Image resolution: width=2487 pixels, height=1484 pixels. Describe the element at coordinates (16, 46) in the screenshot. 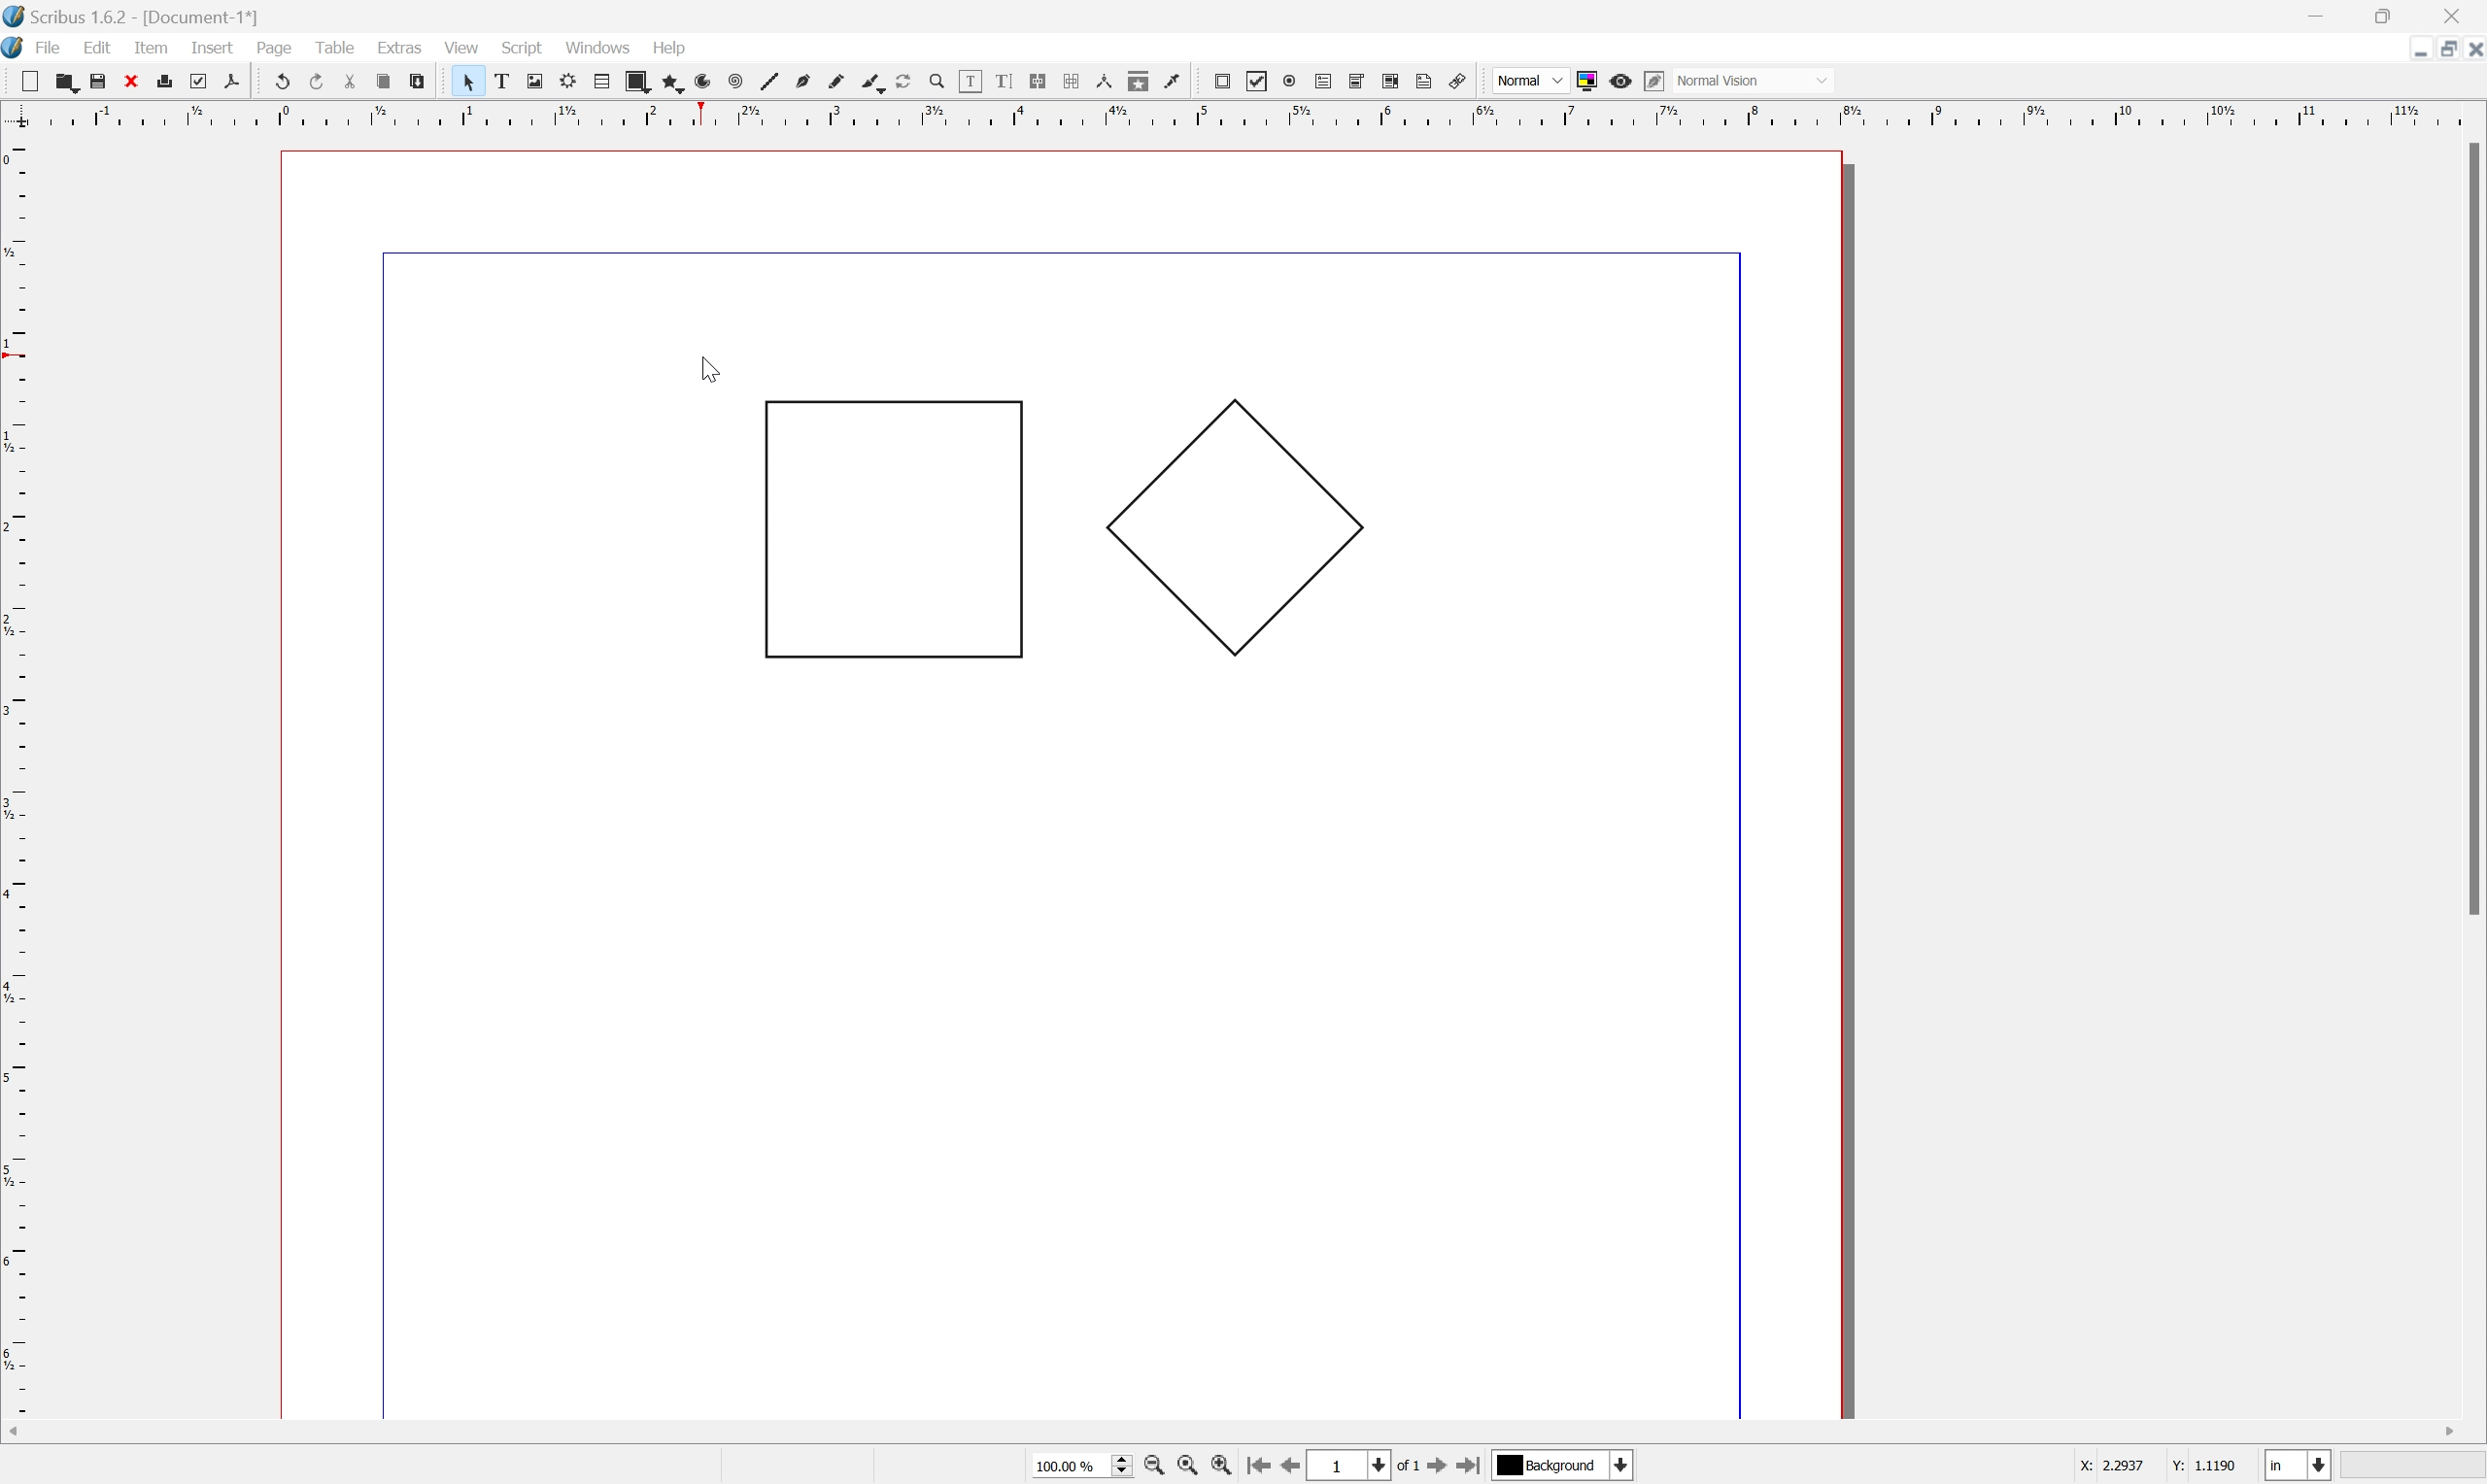

I see `application logo` at that location.